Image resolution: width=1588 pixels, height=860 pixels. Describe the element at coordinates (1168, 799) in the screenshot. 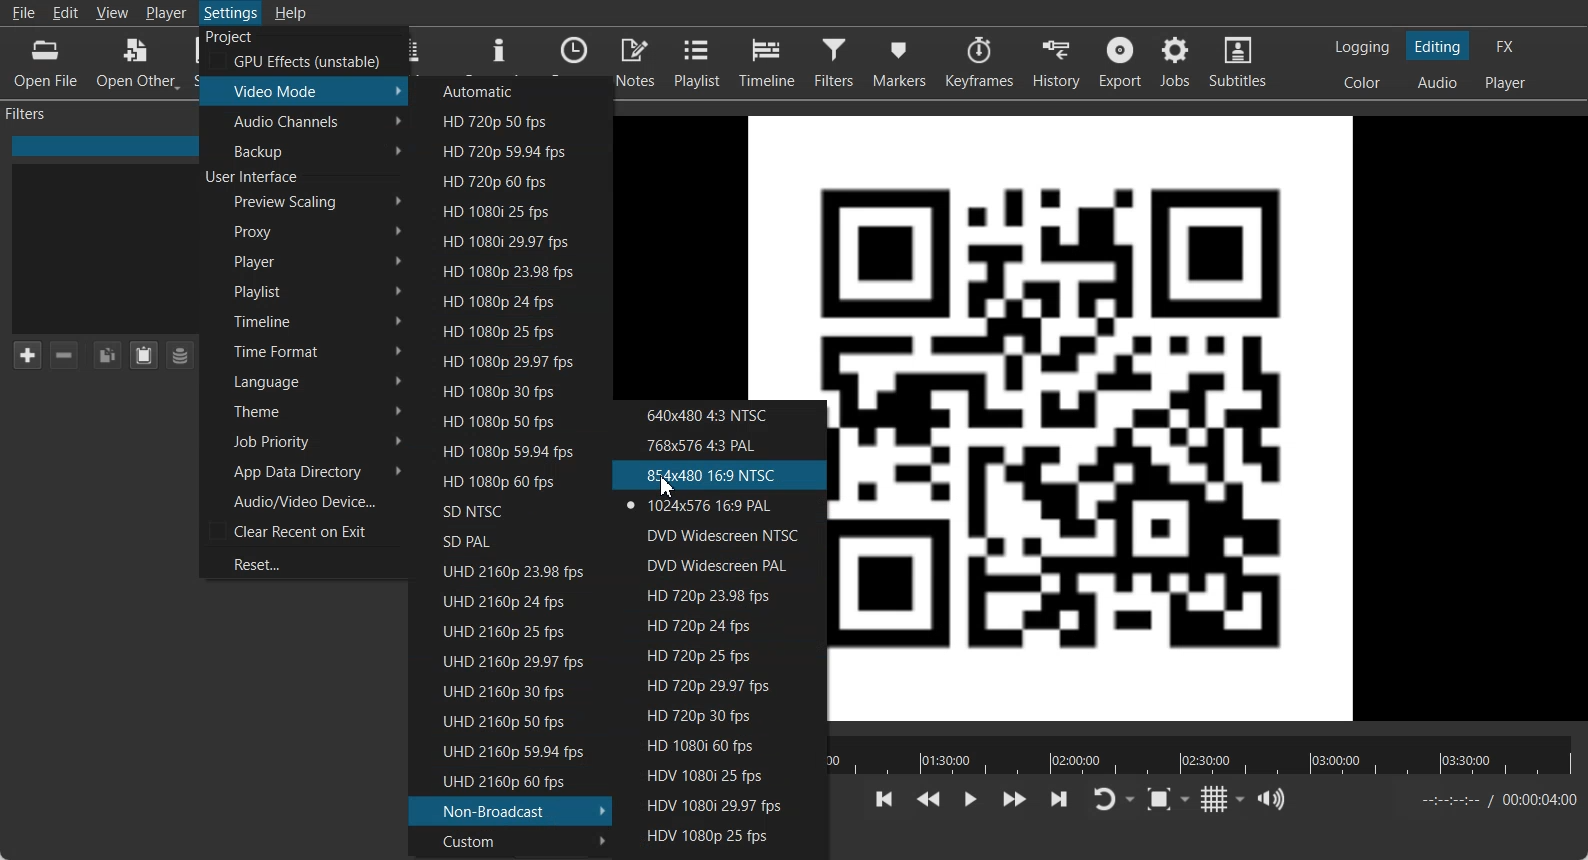

I see `Toggle zoom` at that location.